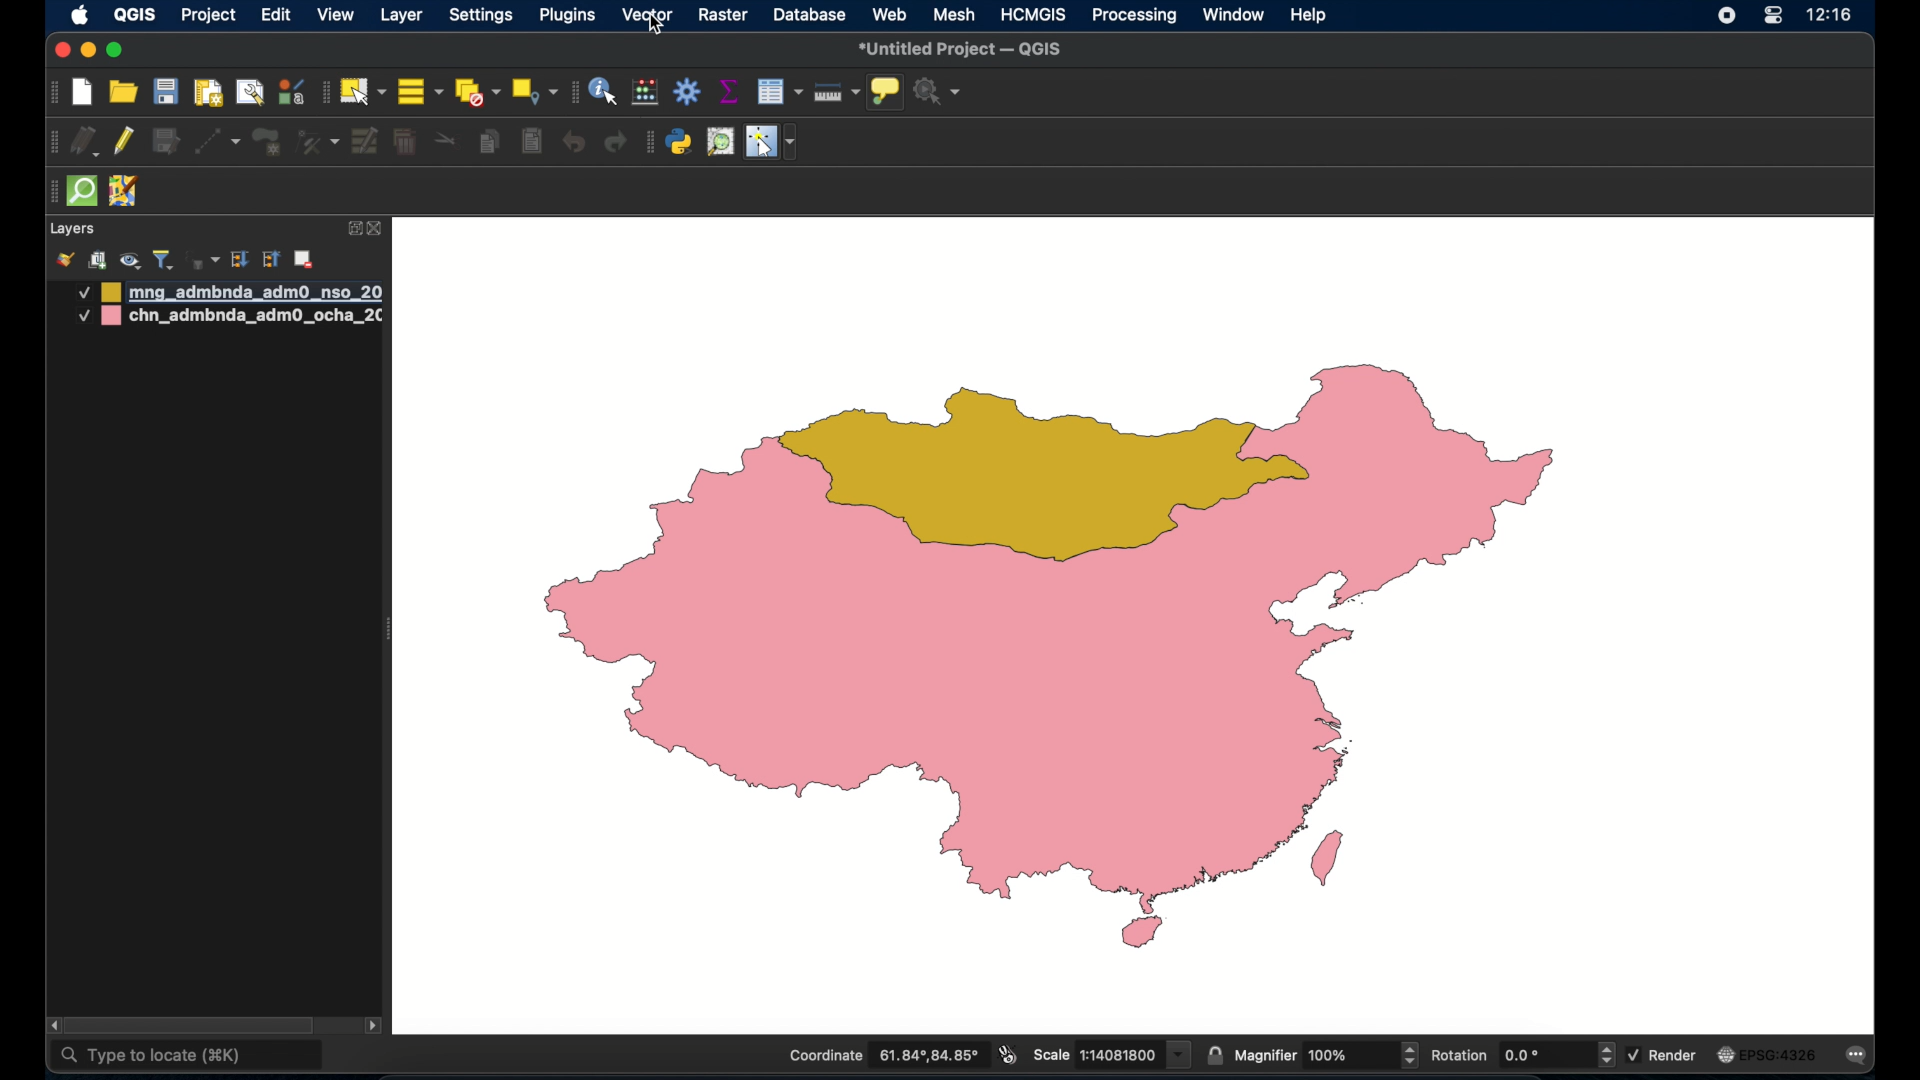 Image resolution: width=1920 pixels, height=1080 pixels. I want to click on scroll box, so click(197, 1024).